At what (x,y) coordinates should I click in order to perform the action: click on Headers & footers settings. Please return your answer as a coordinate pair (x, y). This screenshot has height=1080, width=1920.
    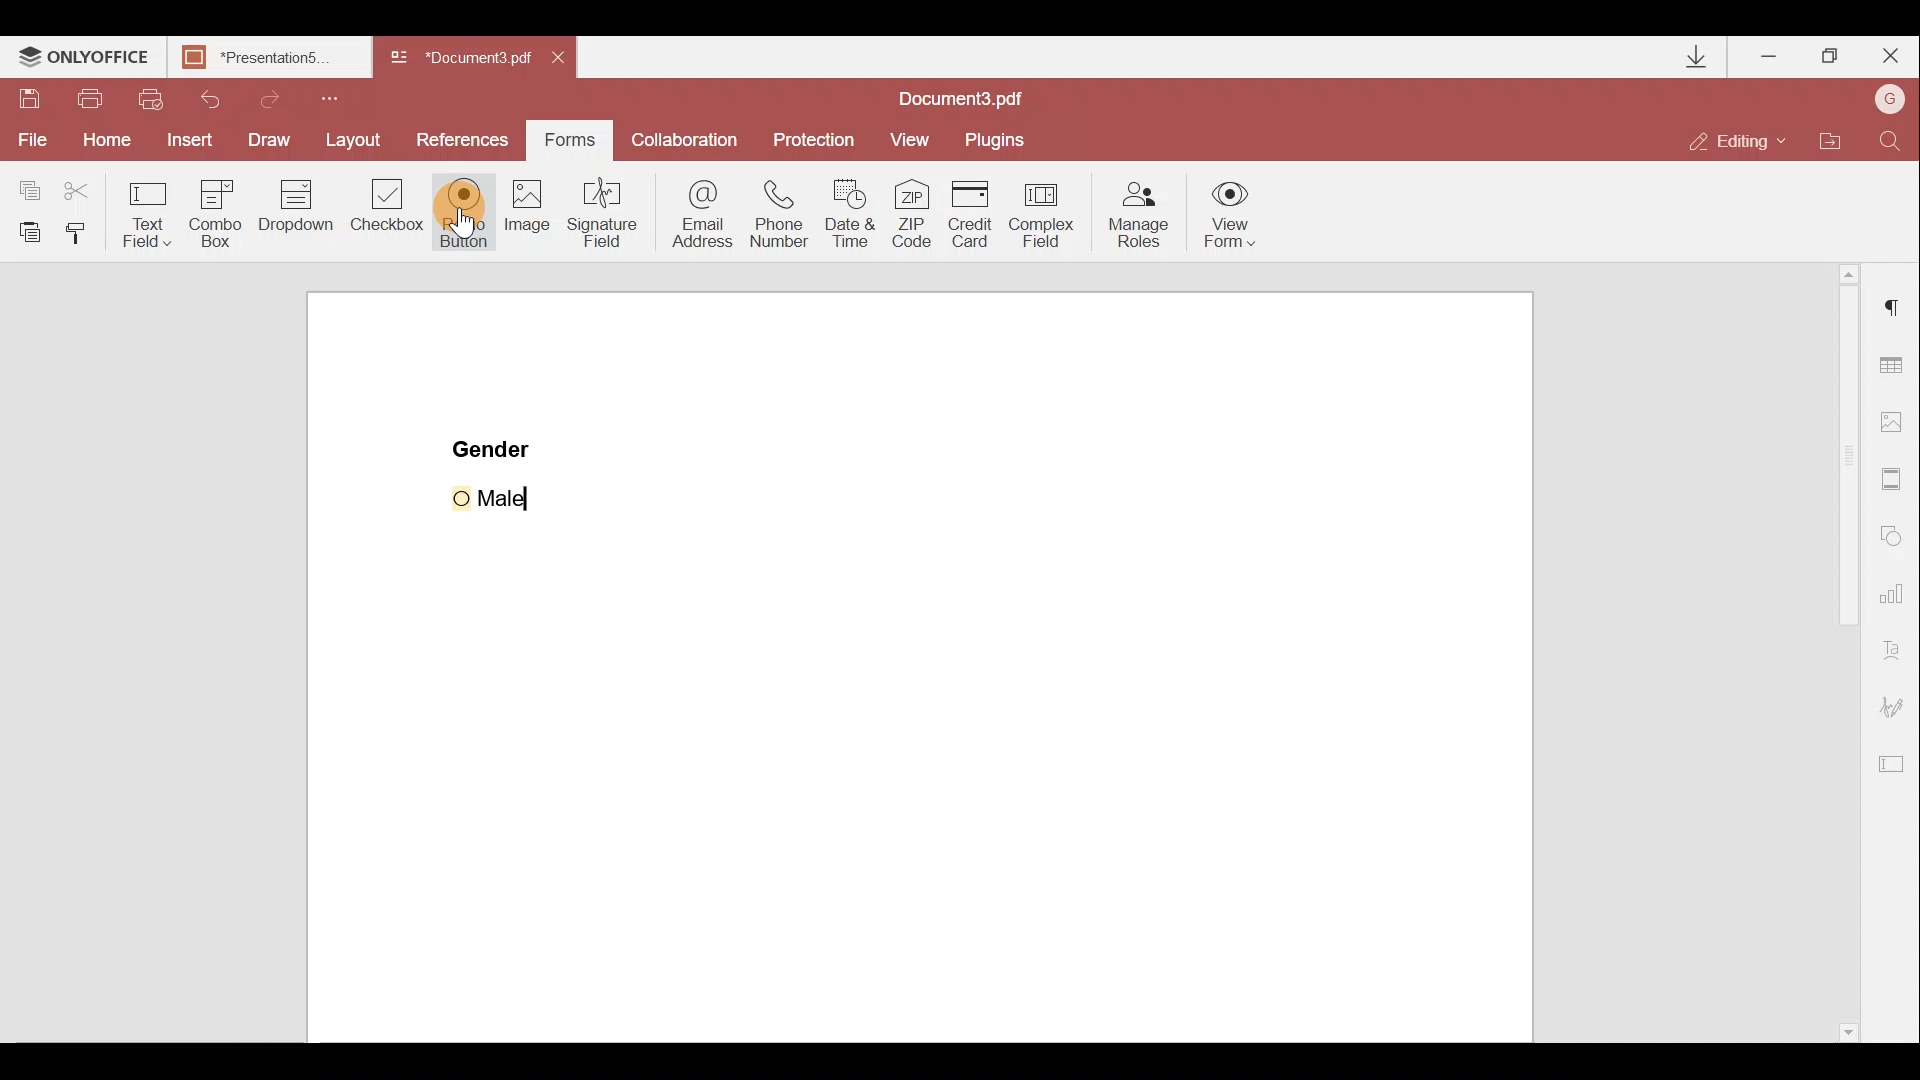
    Looking at the image, I should click on (1894, 482).